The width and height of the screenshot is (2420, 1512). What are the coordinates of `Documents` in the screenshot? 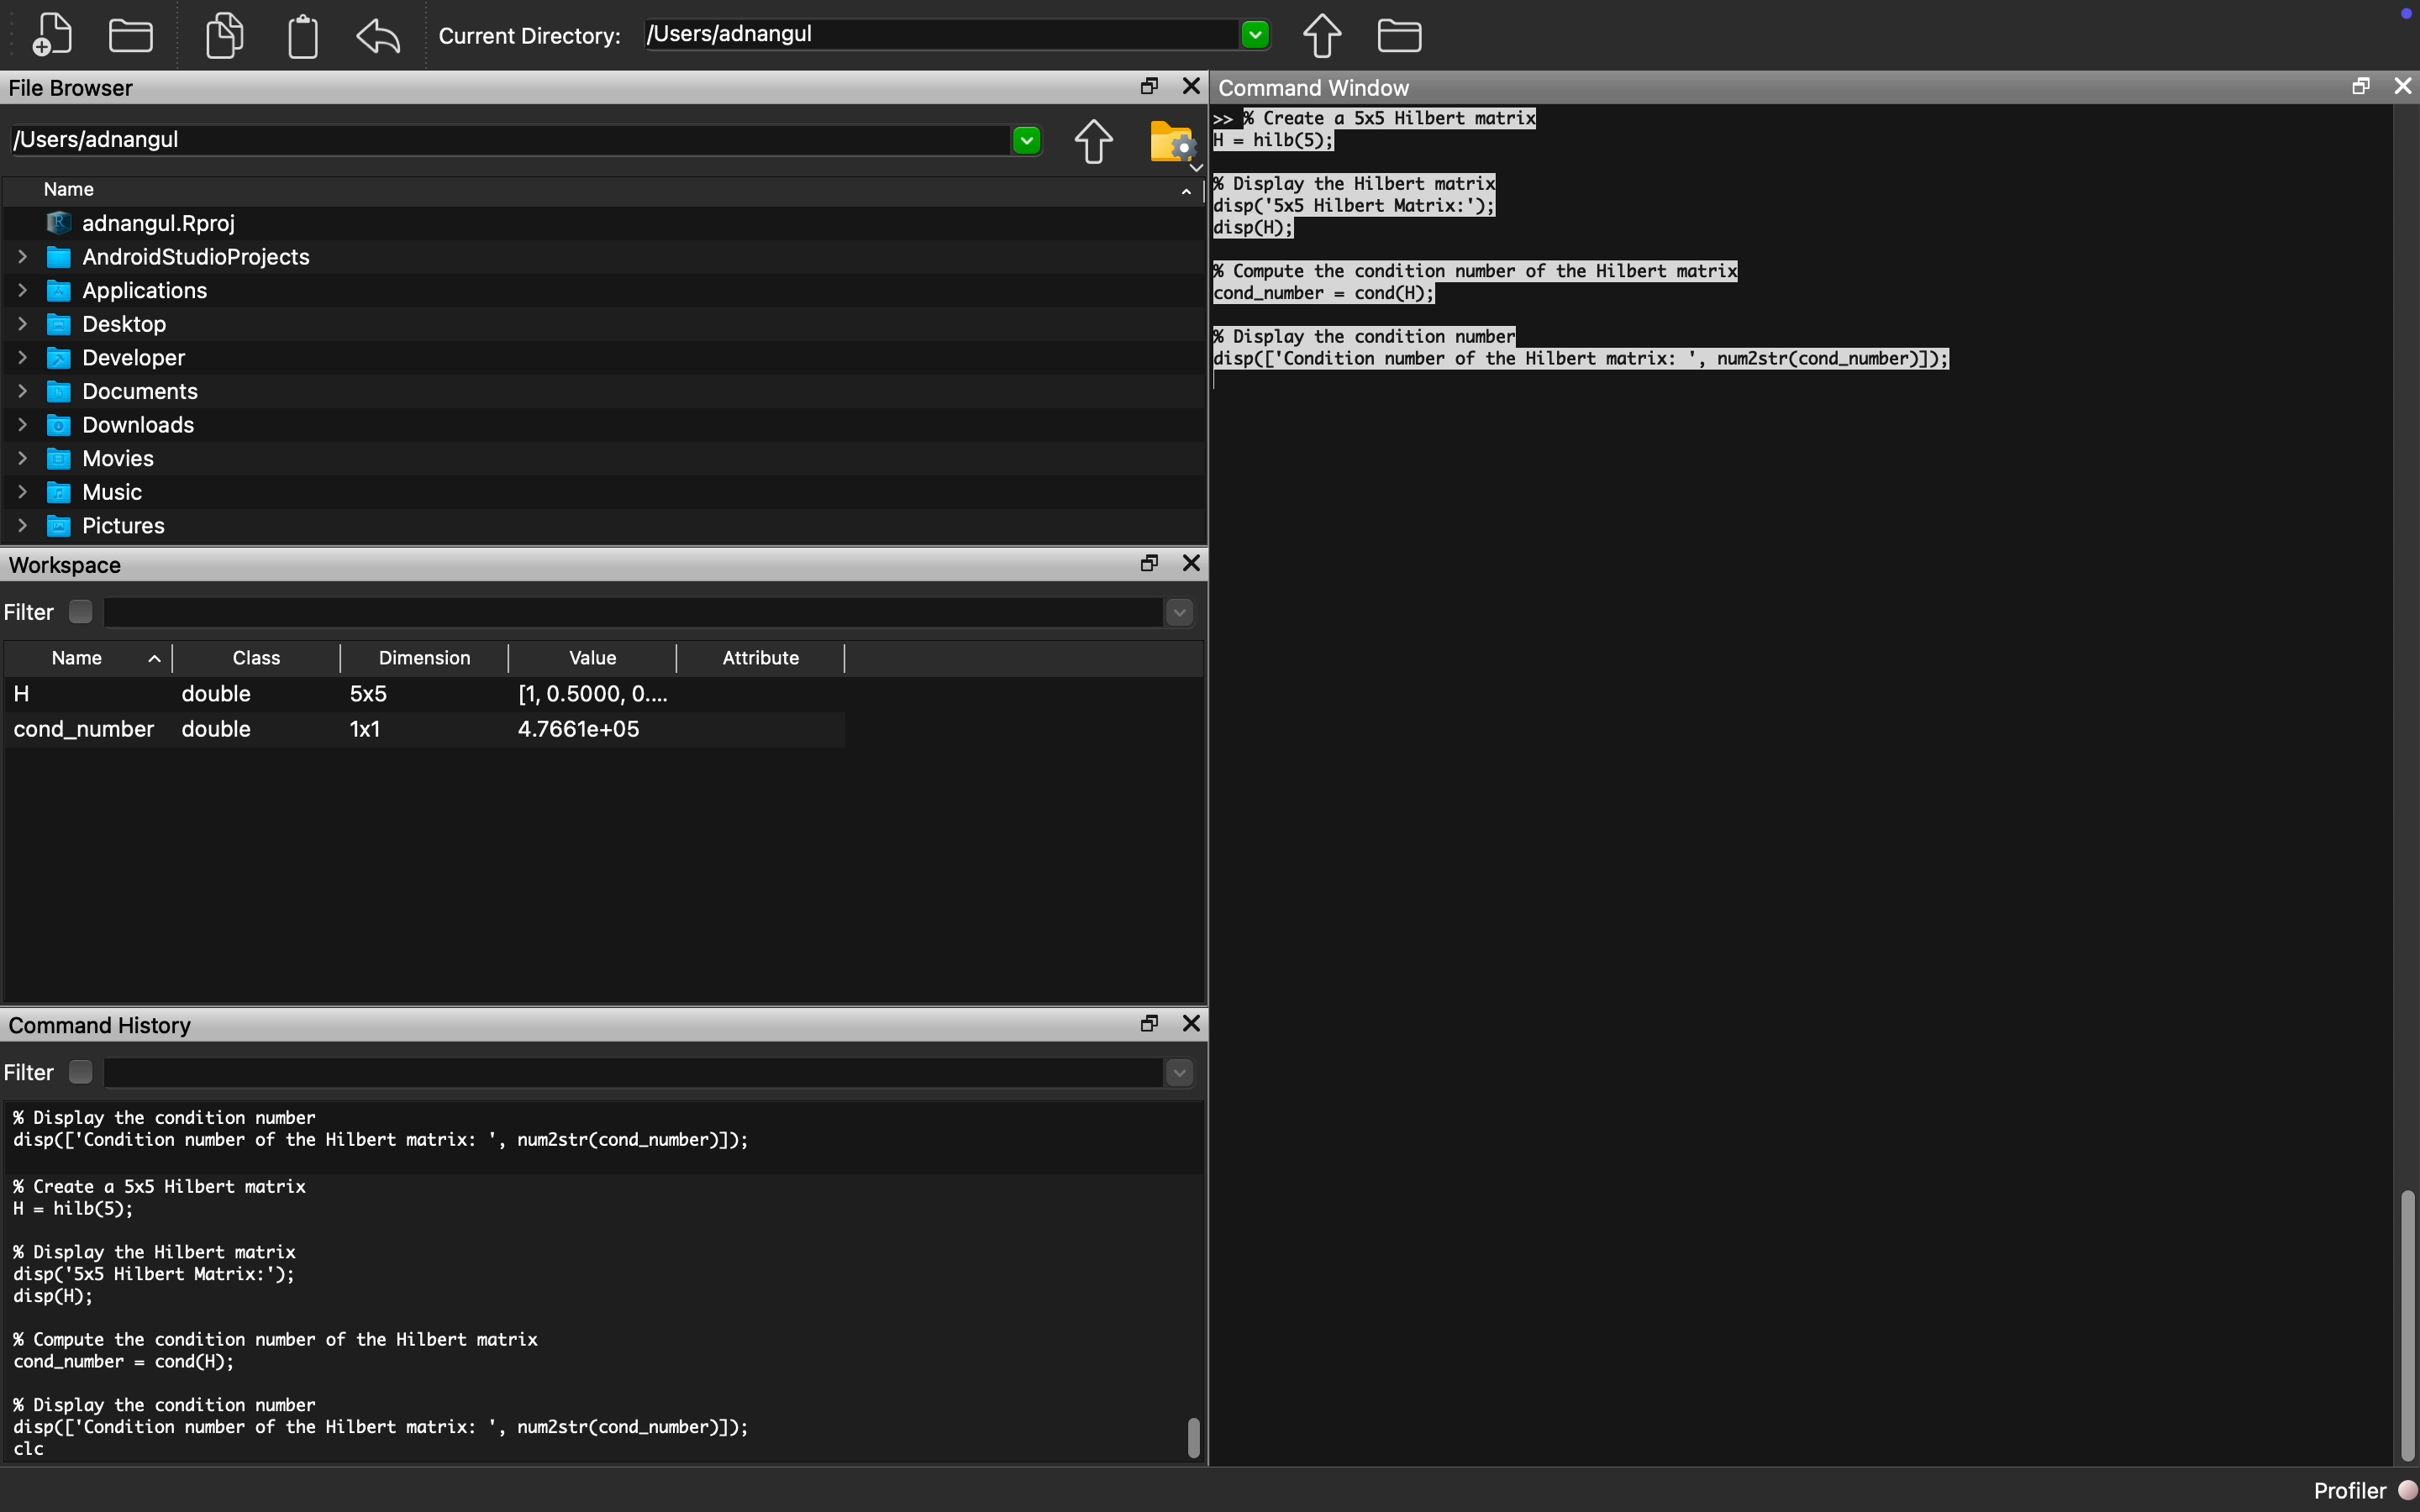 It's located at (109, 392).